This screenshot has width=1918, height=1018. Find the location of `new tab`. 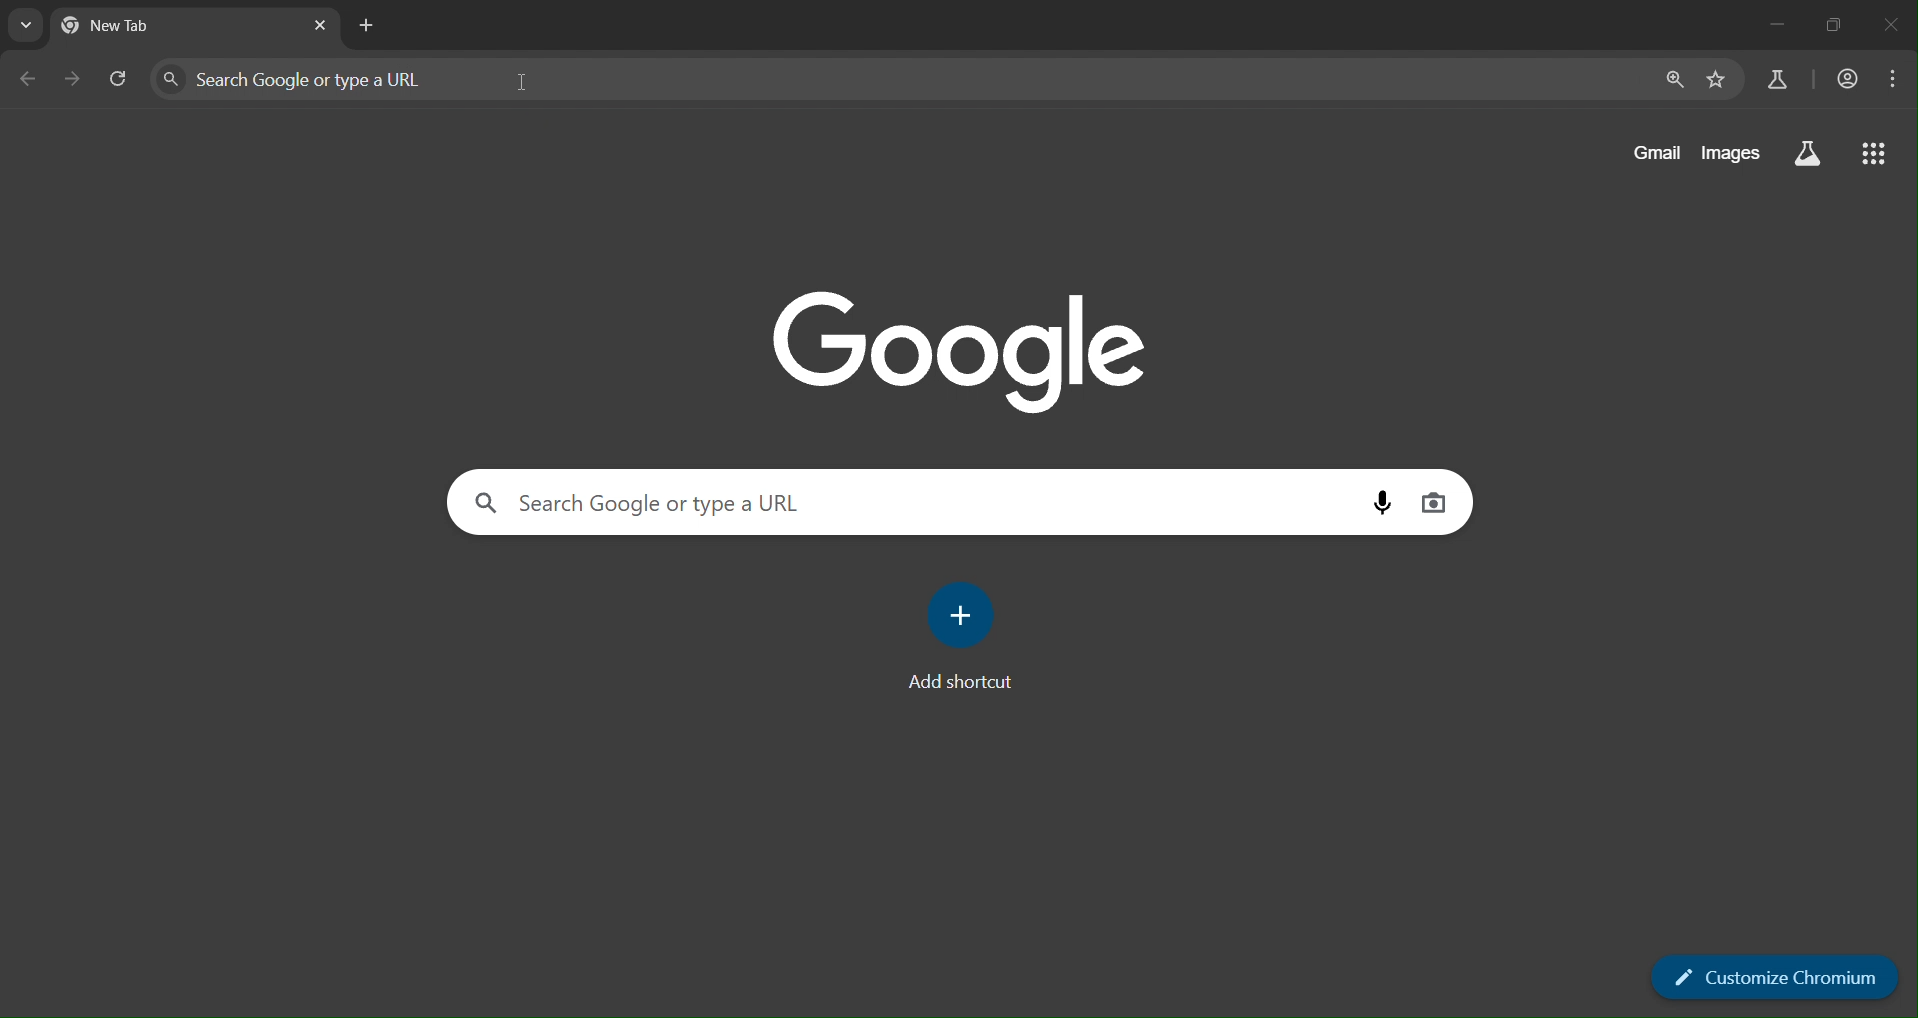

new tab is located at coordinates (370, 26).